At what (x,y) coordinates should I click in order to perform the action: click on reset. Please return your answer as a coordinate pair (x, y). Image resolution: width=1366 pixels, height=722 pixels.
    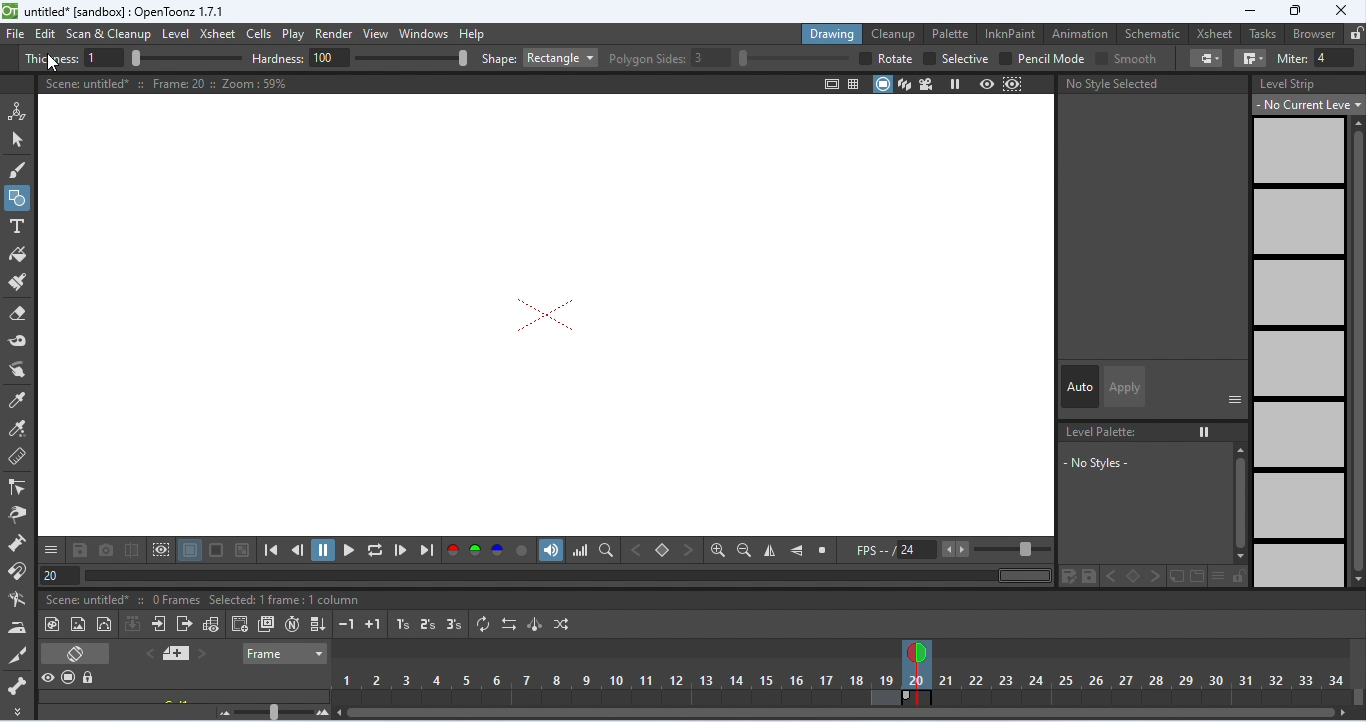
    Looking at the image, I should click on (821, 550).